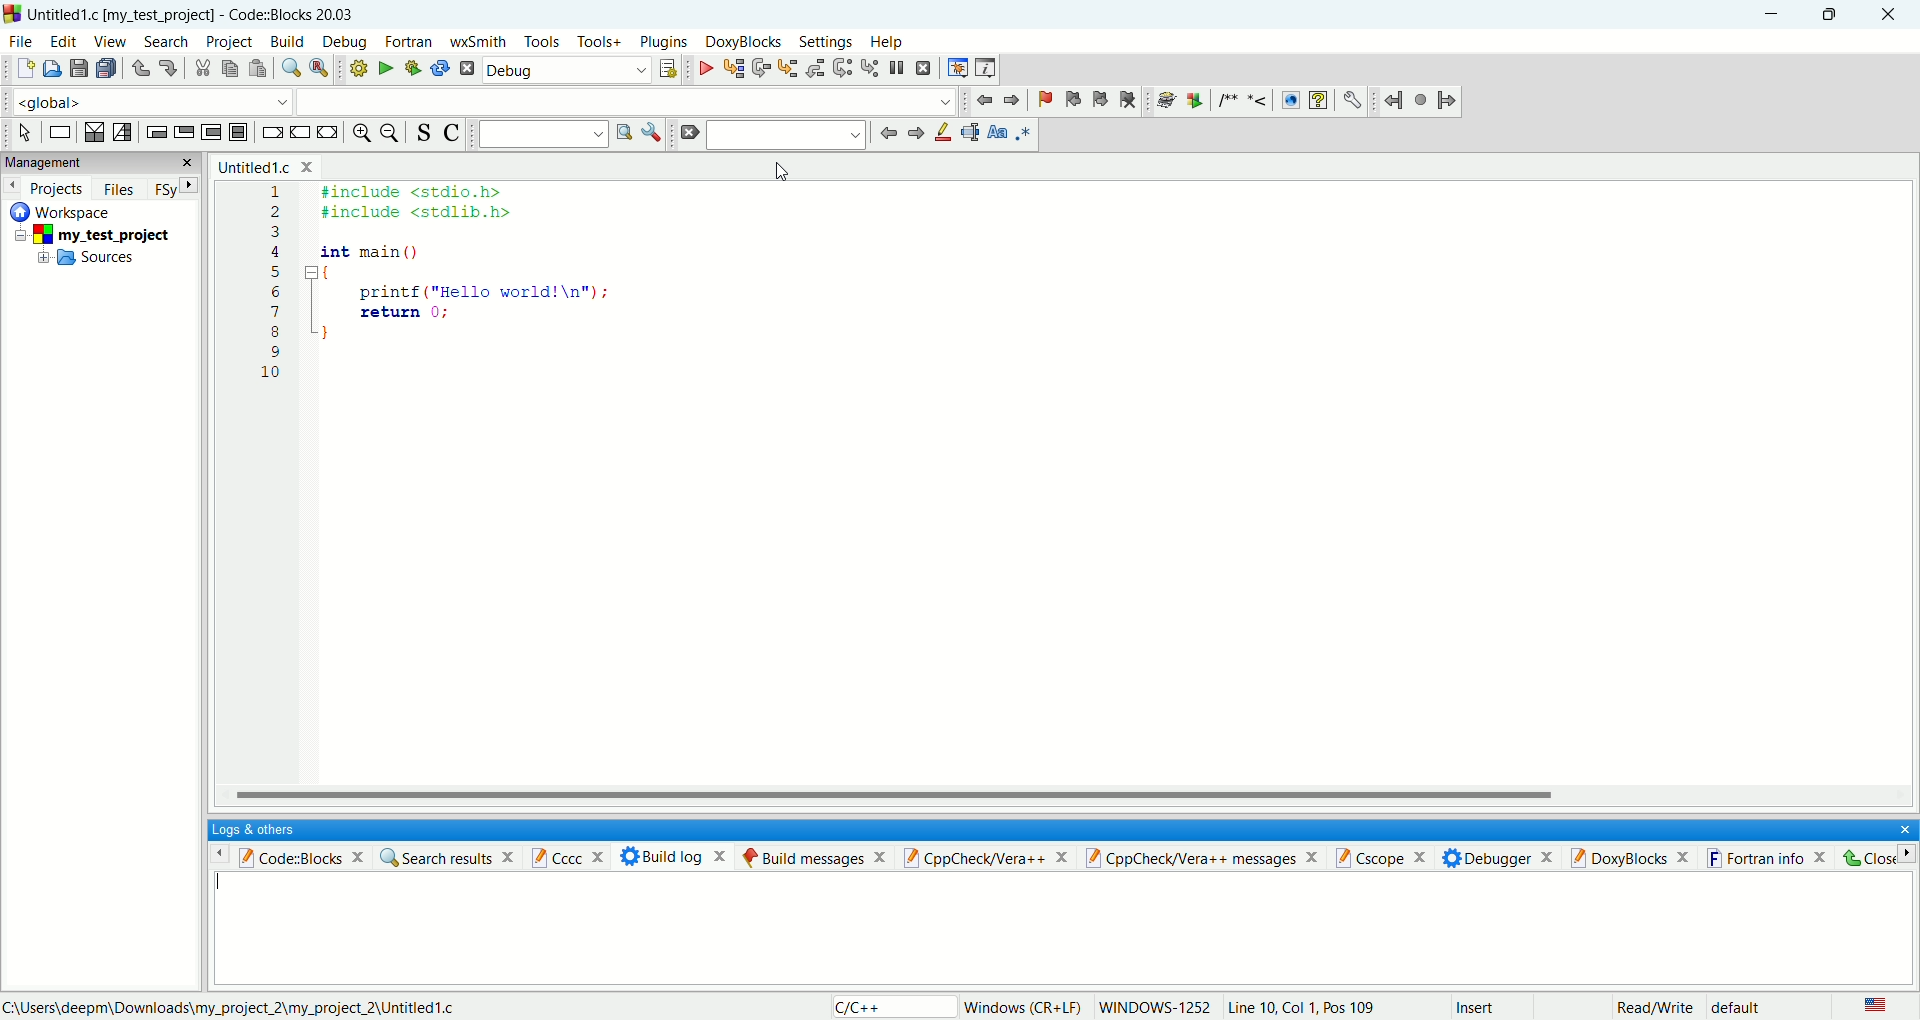 The width and height of the screenshot is (1920, 1020). What do you see at coordinates (1773, 857) in the screenshot?
I see `fortran info` at bounding box center [1773, 857].